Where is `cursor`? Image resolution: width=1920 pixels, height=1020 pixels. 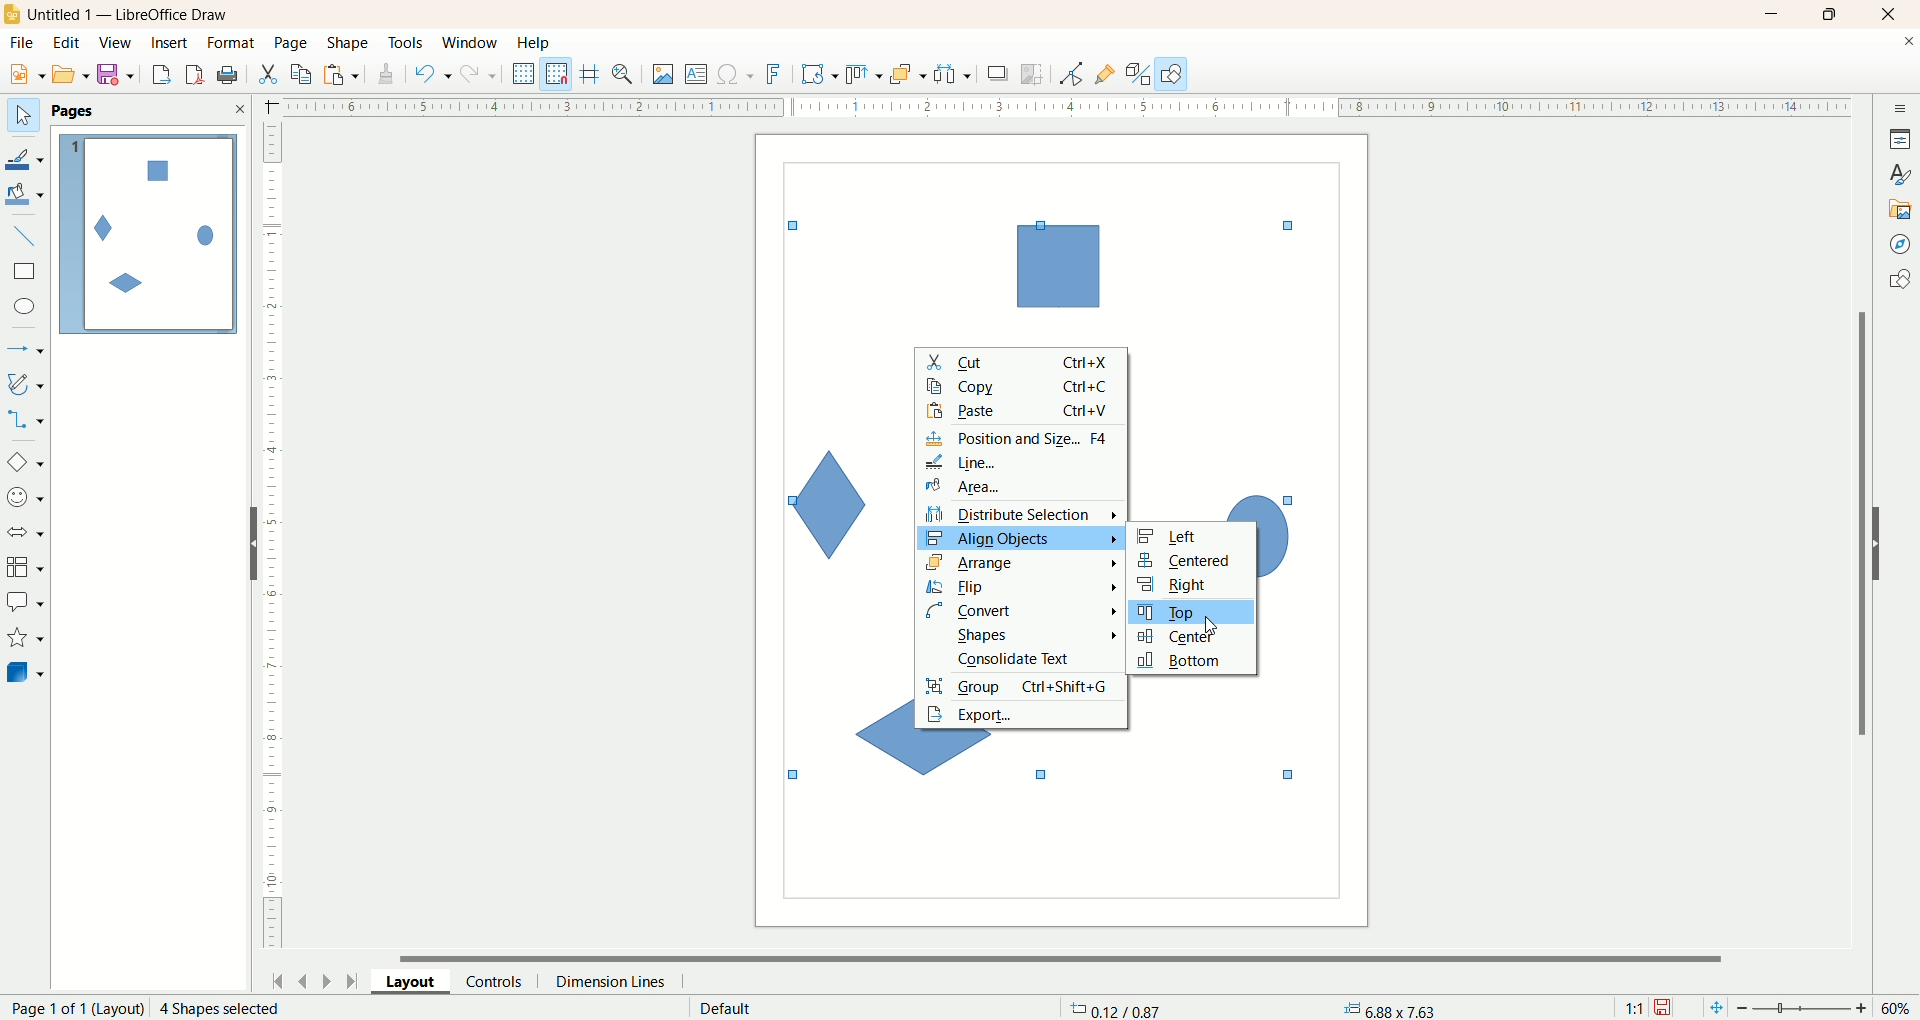
cursor is located at coordinates (1212, 624).